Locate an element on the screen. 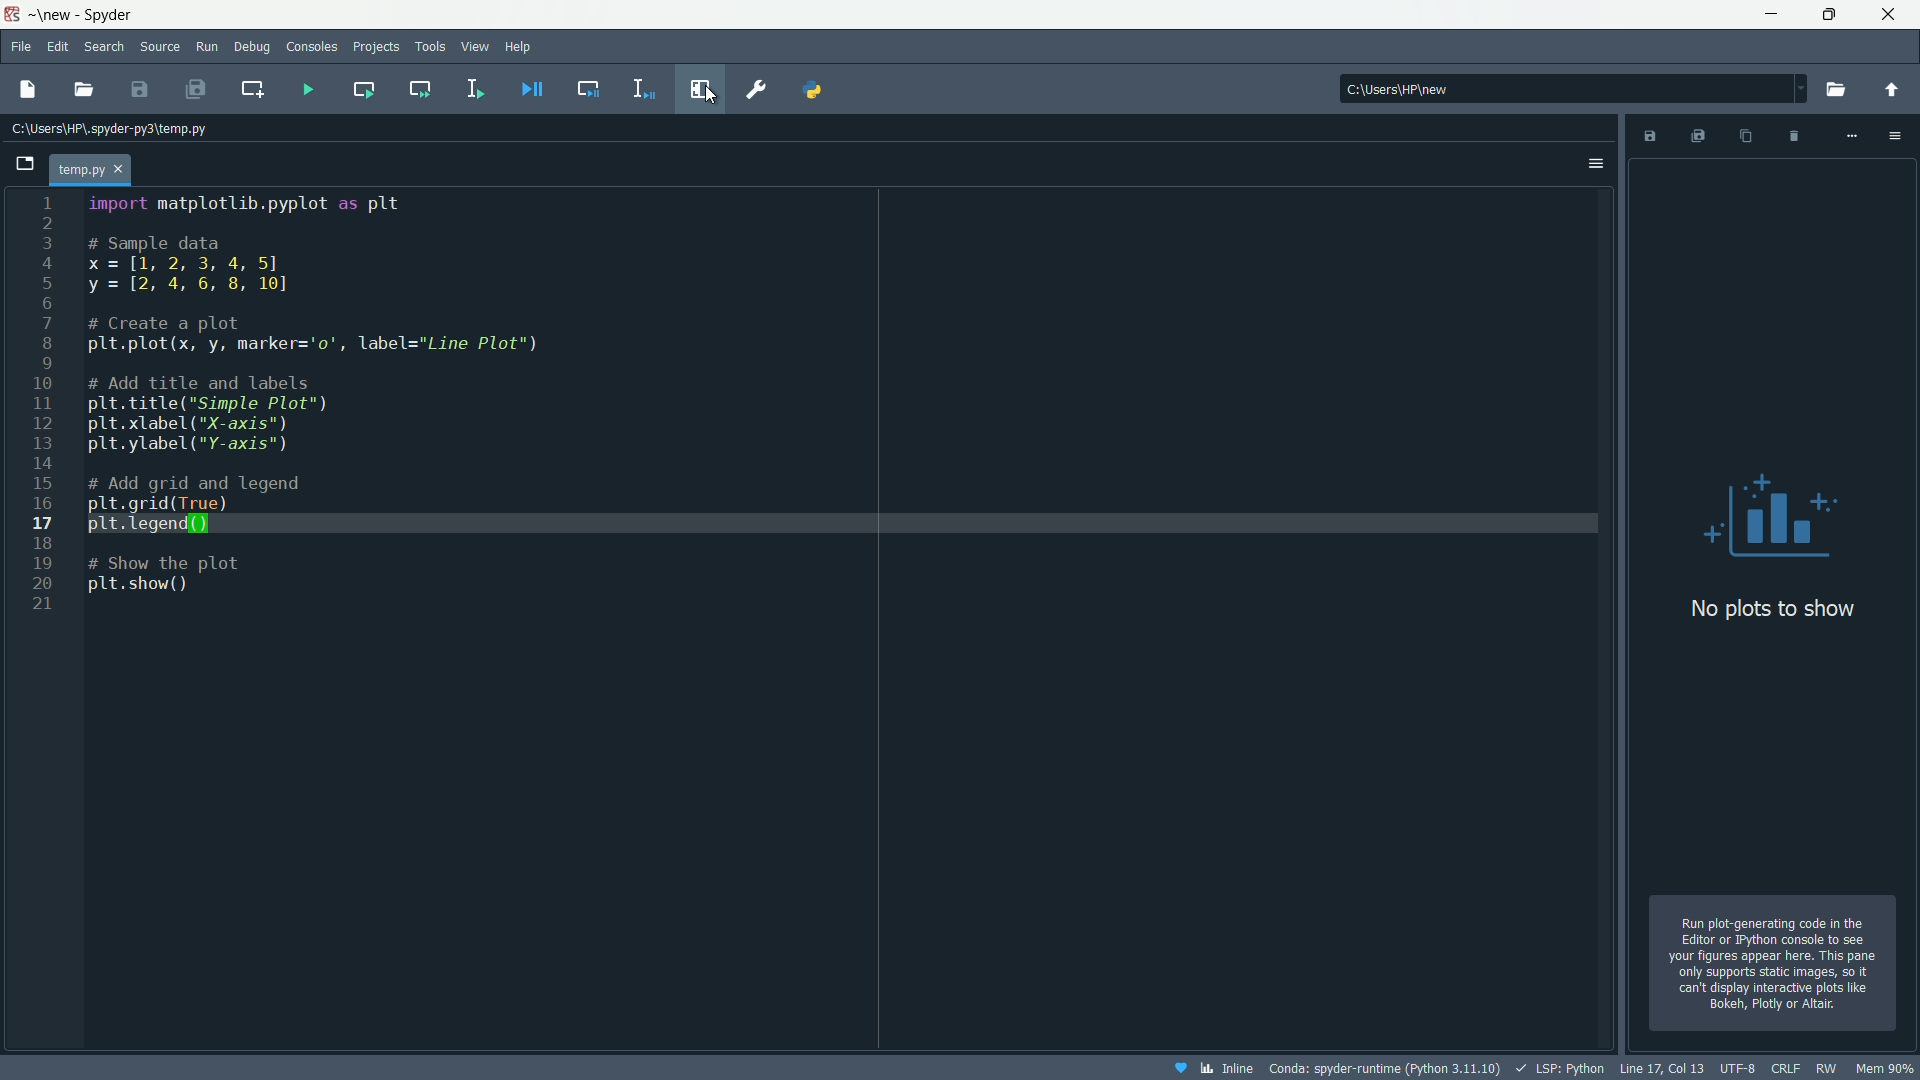  cursor is located at coordinates (711, 96).